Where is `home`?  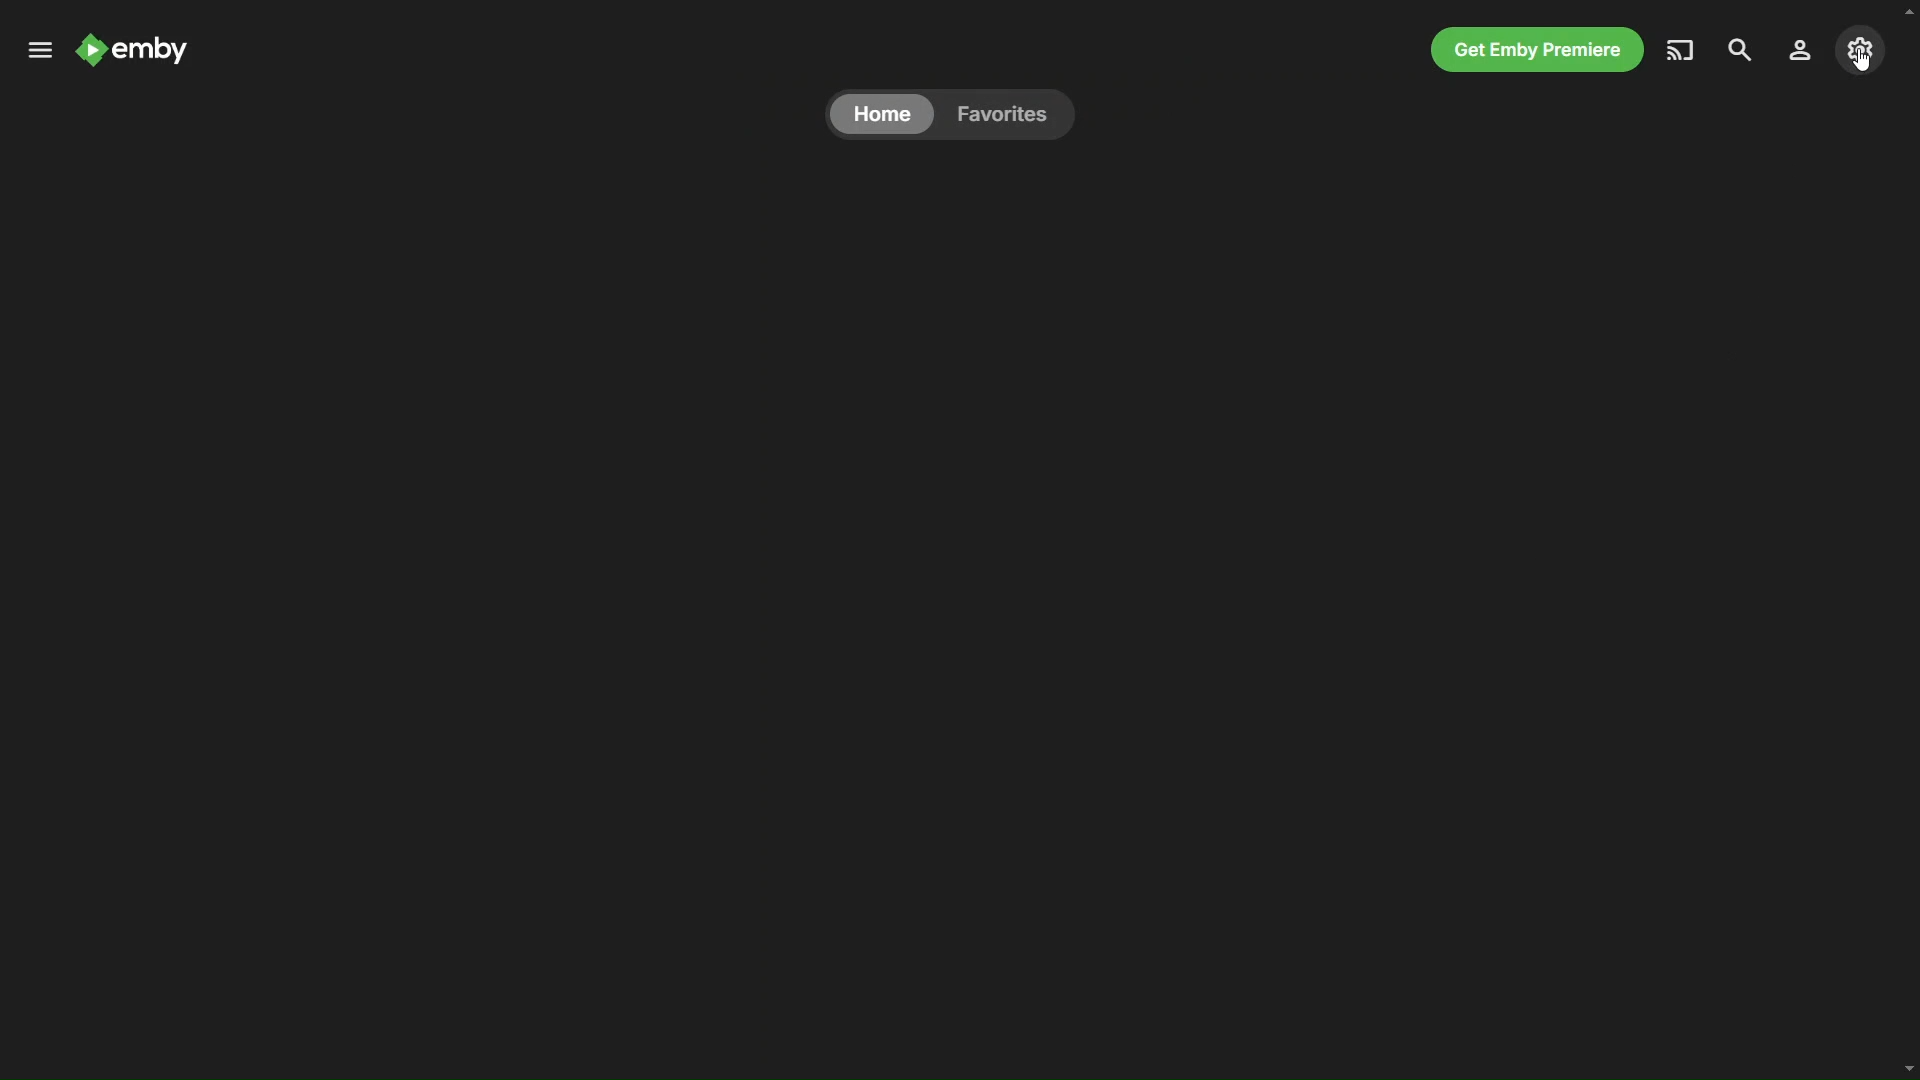 home is located at coordinates (882, 113).